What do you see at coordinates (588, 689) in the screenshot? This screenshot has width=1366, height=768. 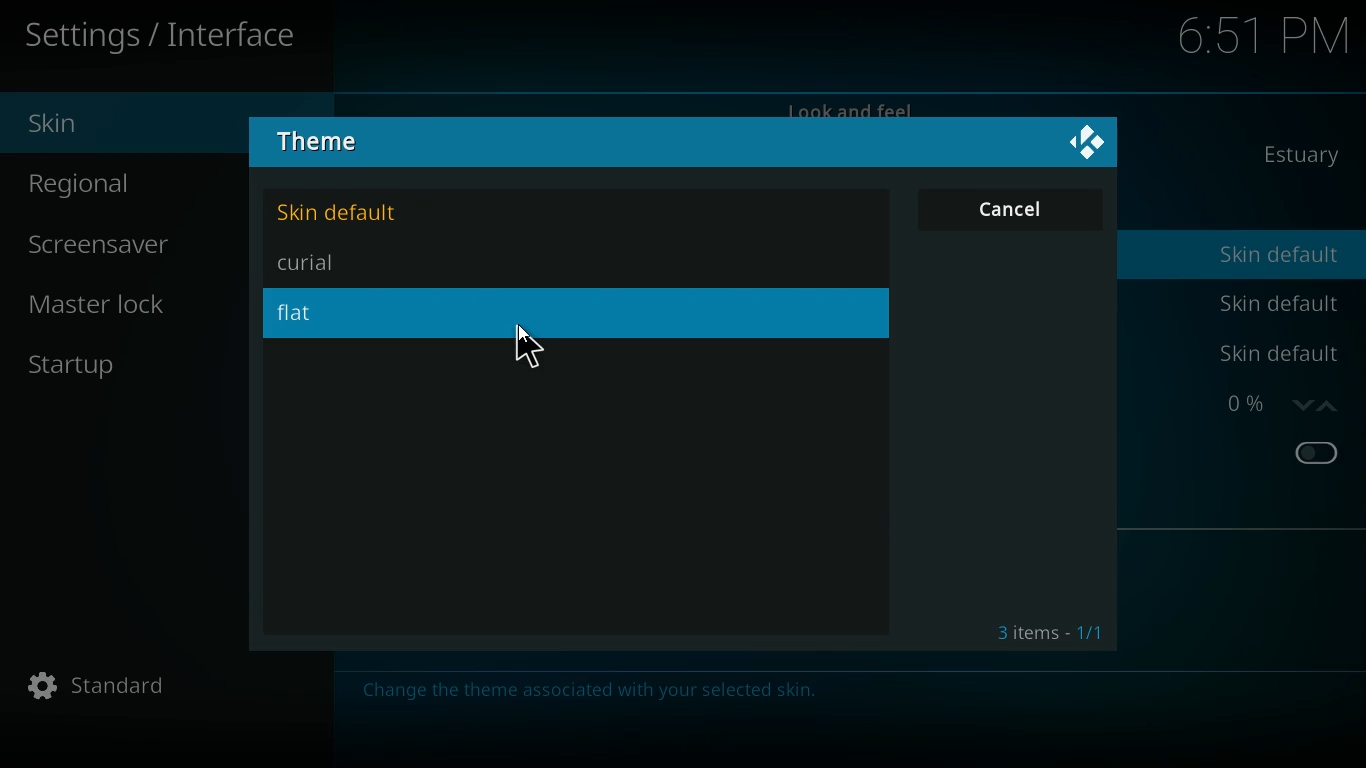 I see `message` at bounding box center [588, 689].